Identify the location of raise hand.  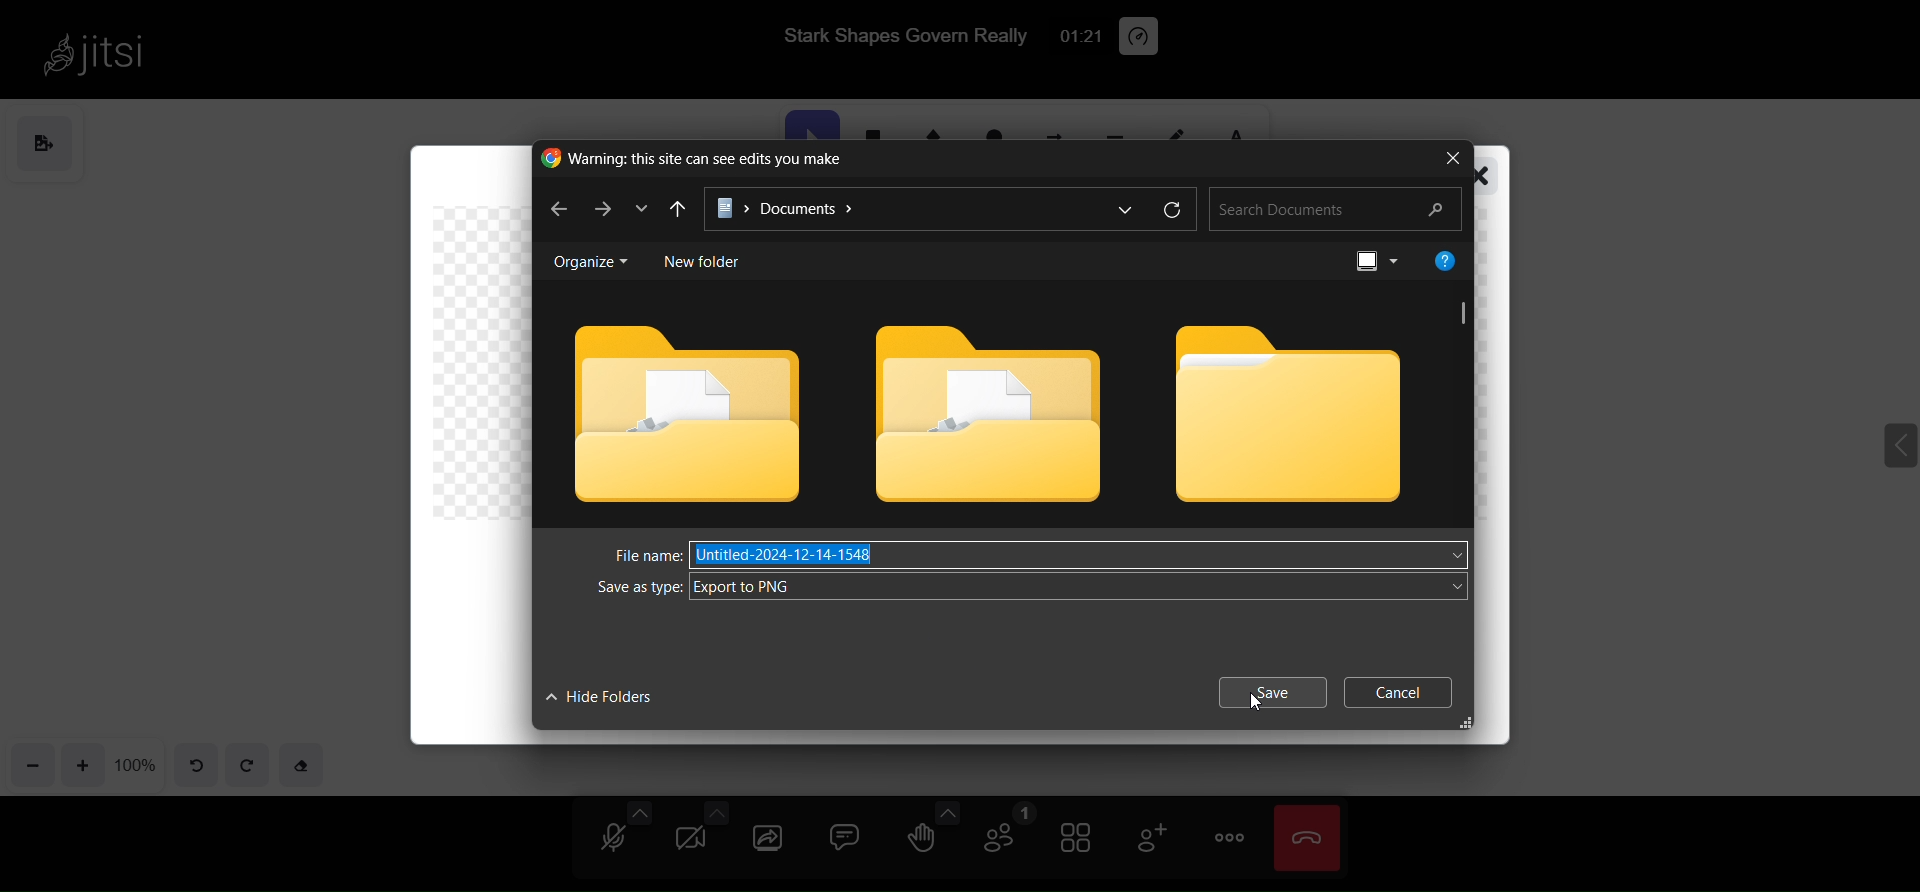
(920, 842).